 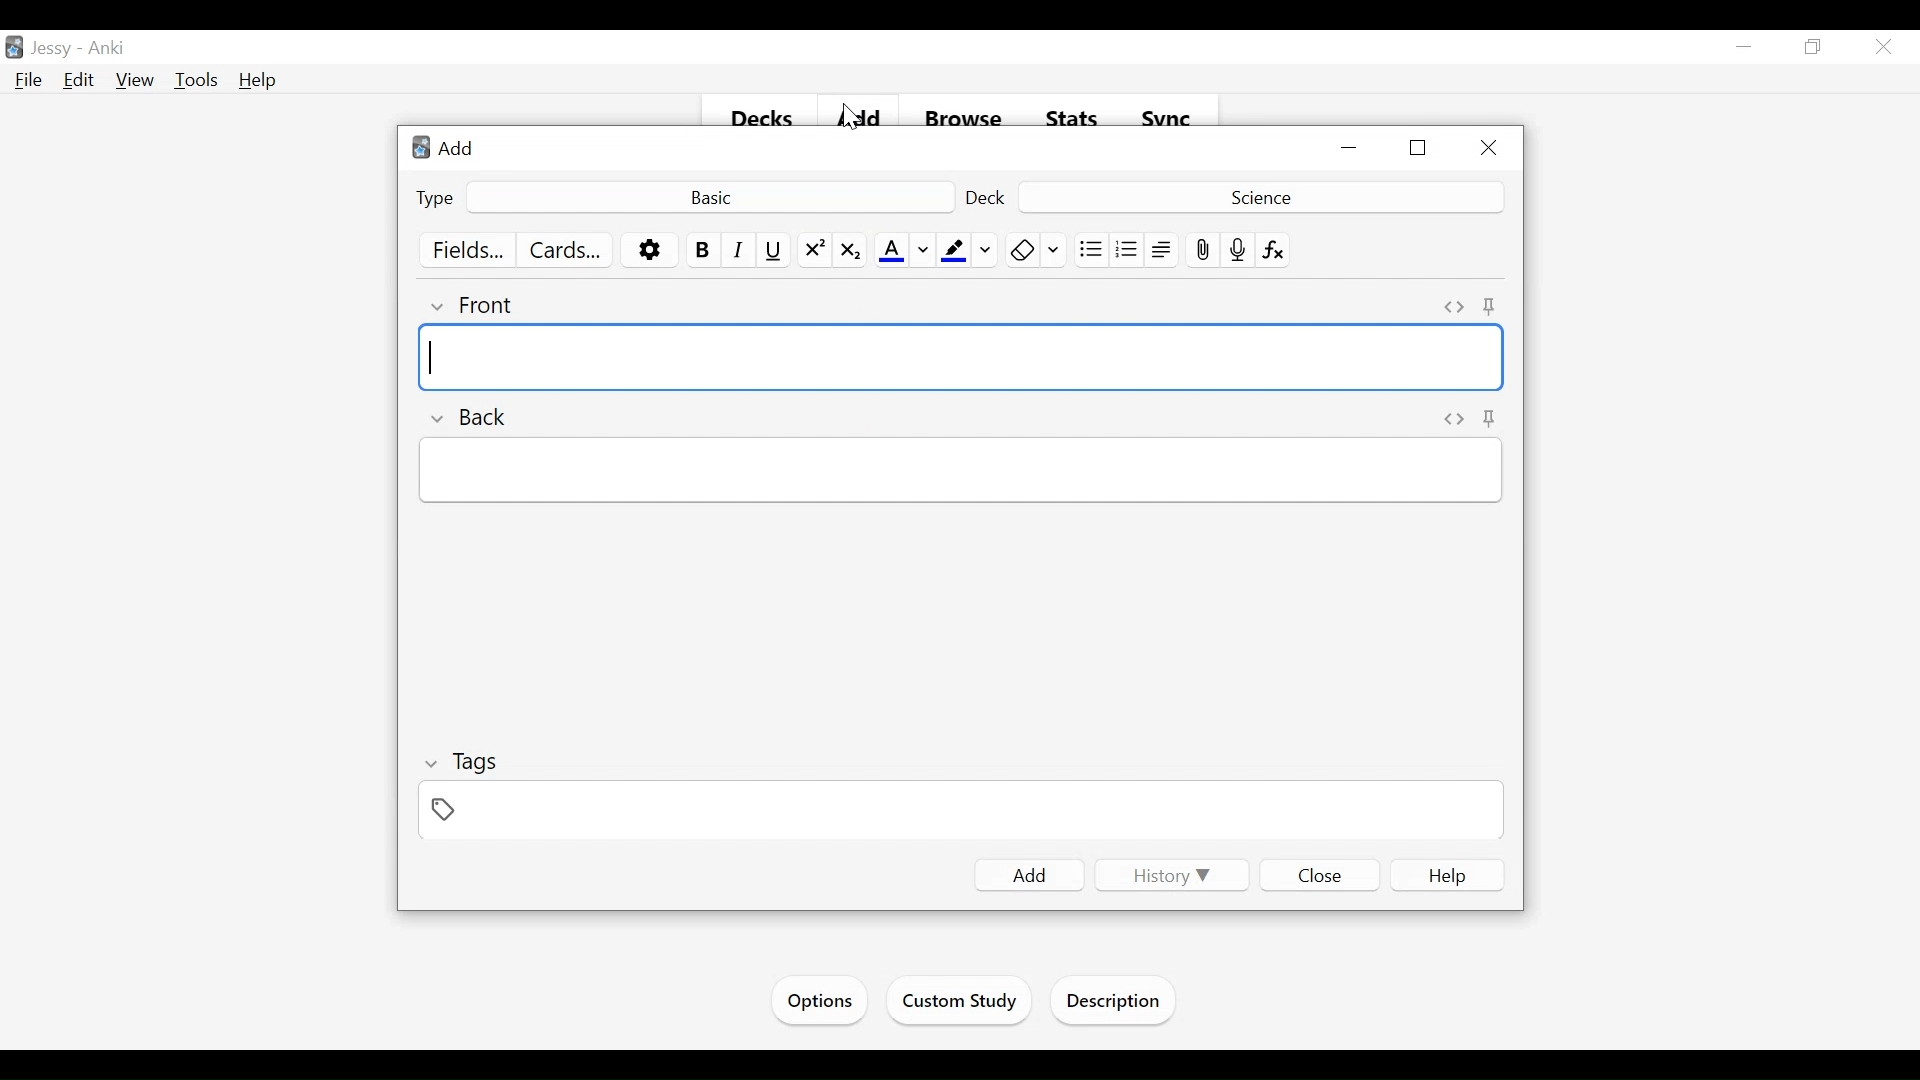 I want to click on Stats, so click(x=1073, y=119).